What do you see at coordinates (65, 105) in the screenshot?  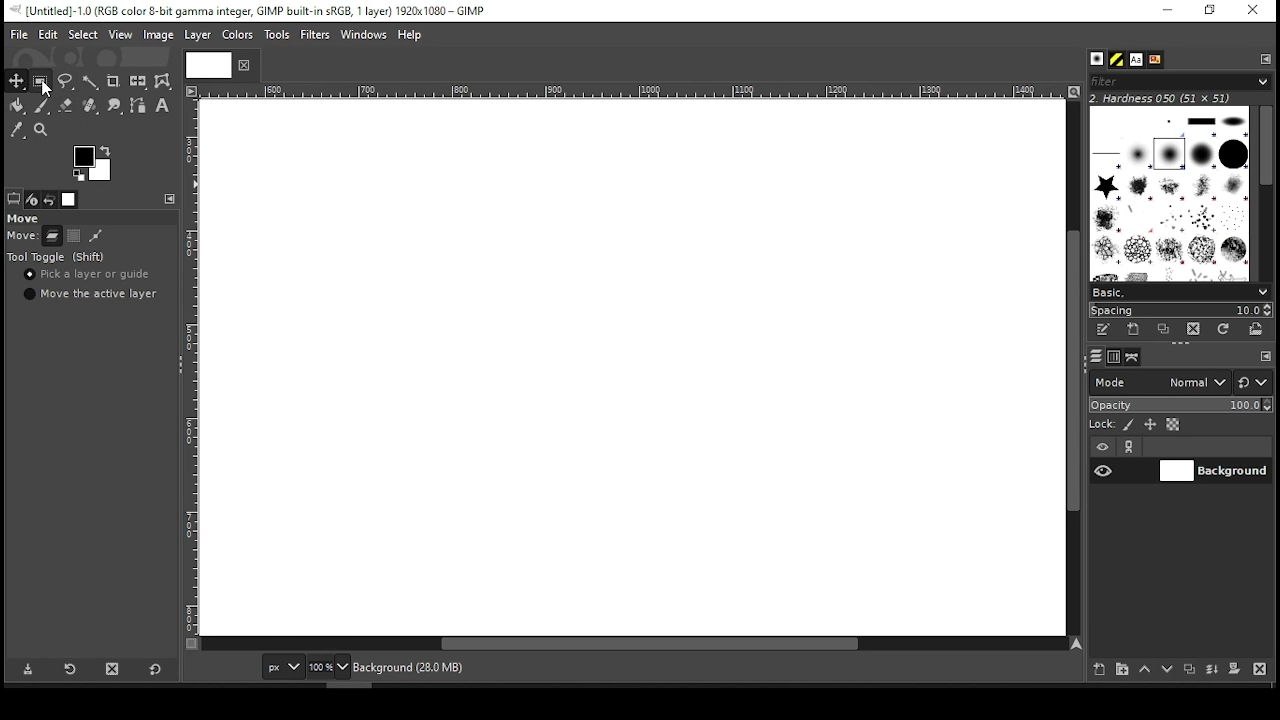 I see `eraser tool` at bounding box center [65, 105].